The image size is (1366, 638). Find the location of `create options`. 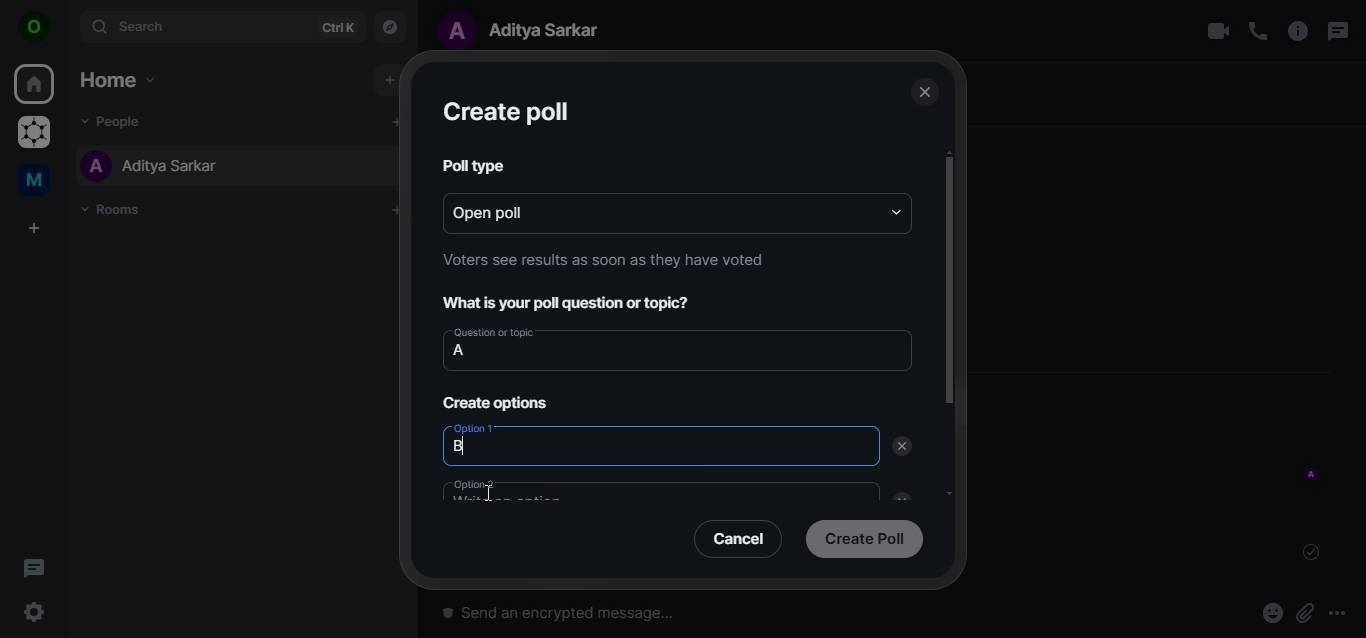

create options is located at coordinates (498, 403).